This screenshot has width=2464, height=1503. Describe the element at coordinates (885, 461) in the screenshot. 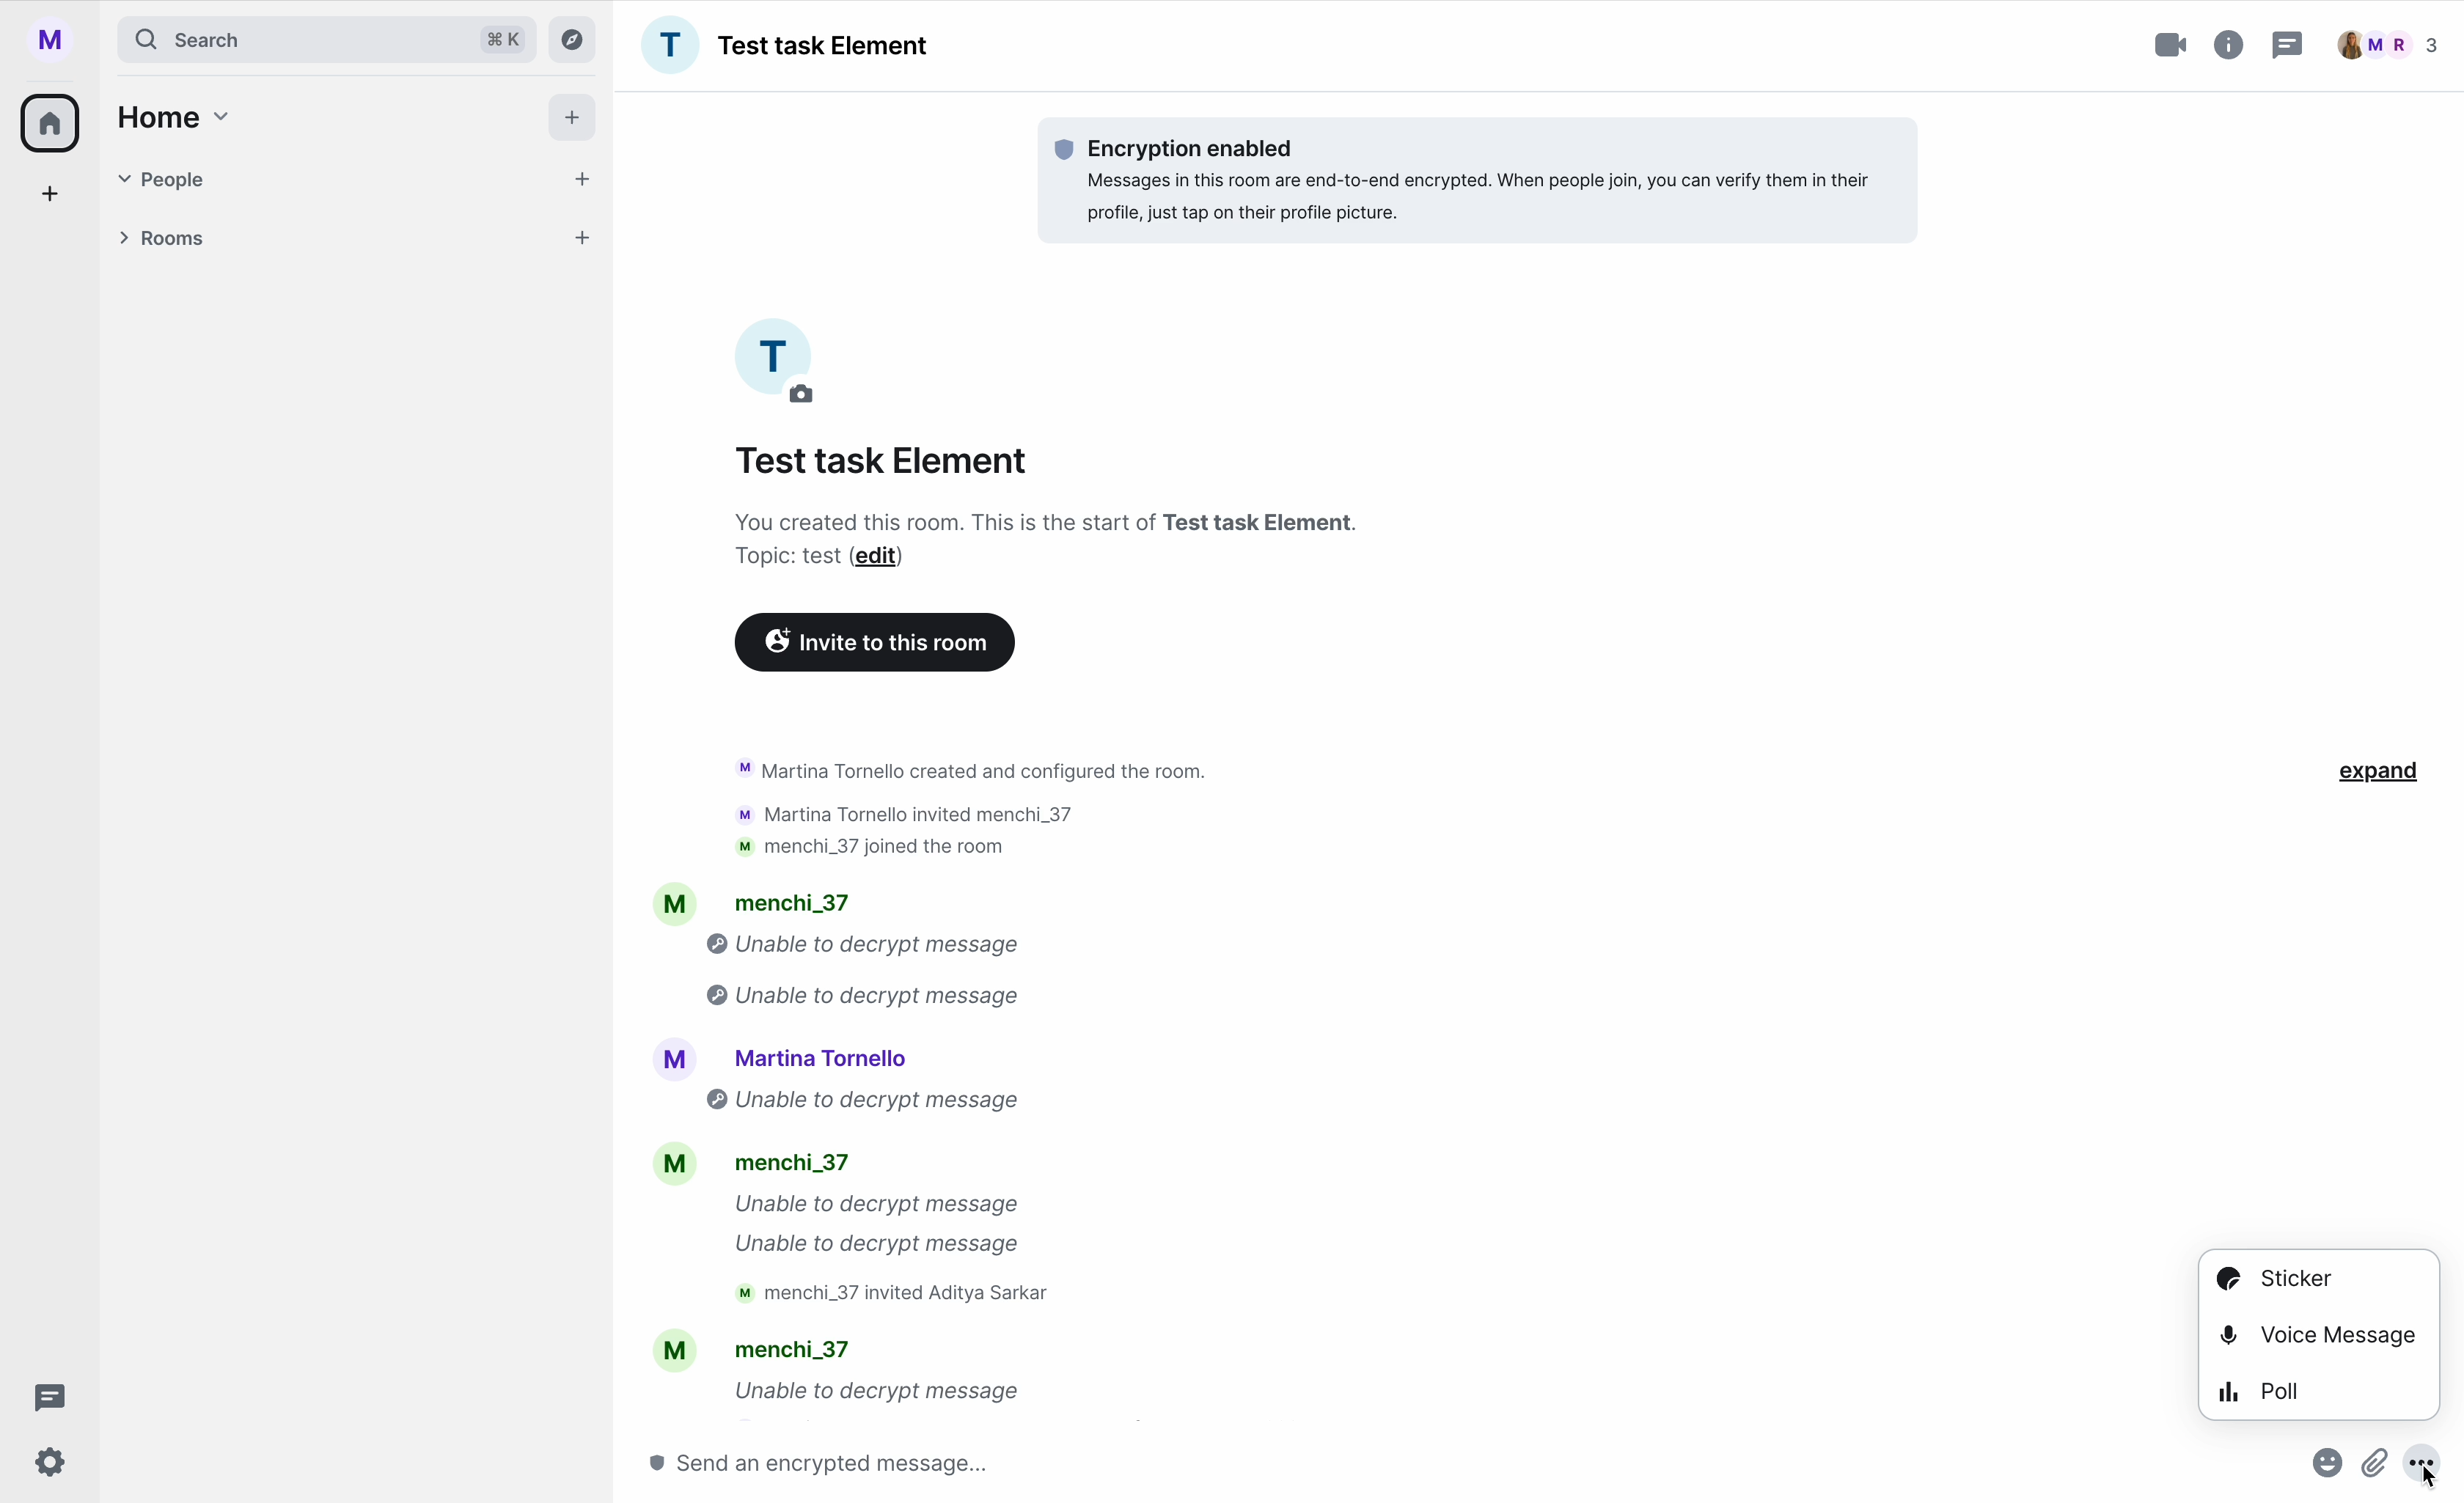

I see `Test task Element` at that location.